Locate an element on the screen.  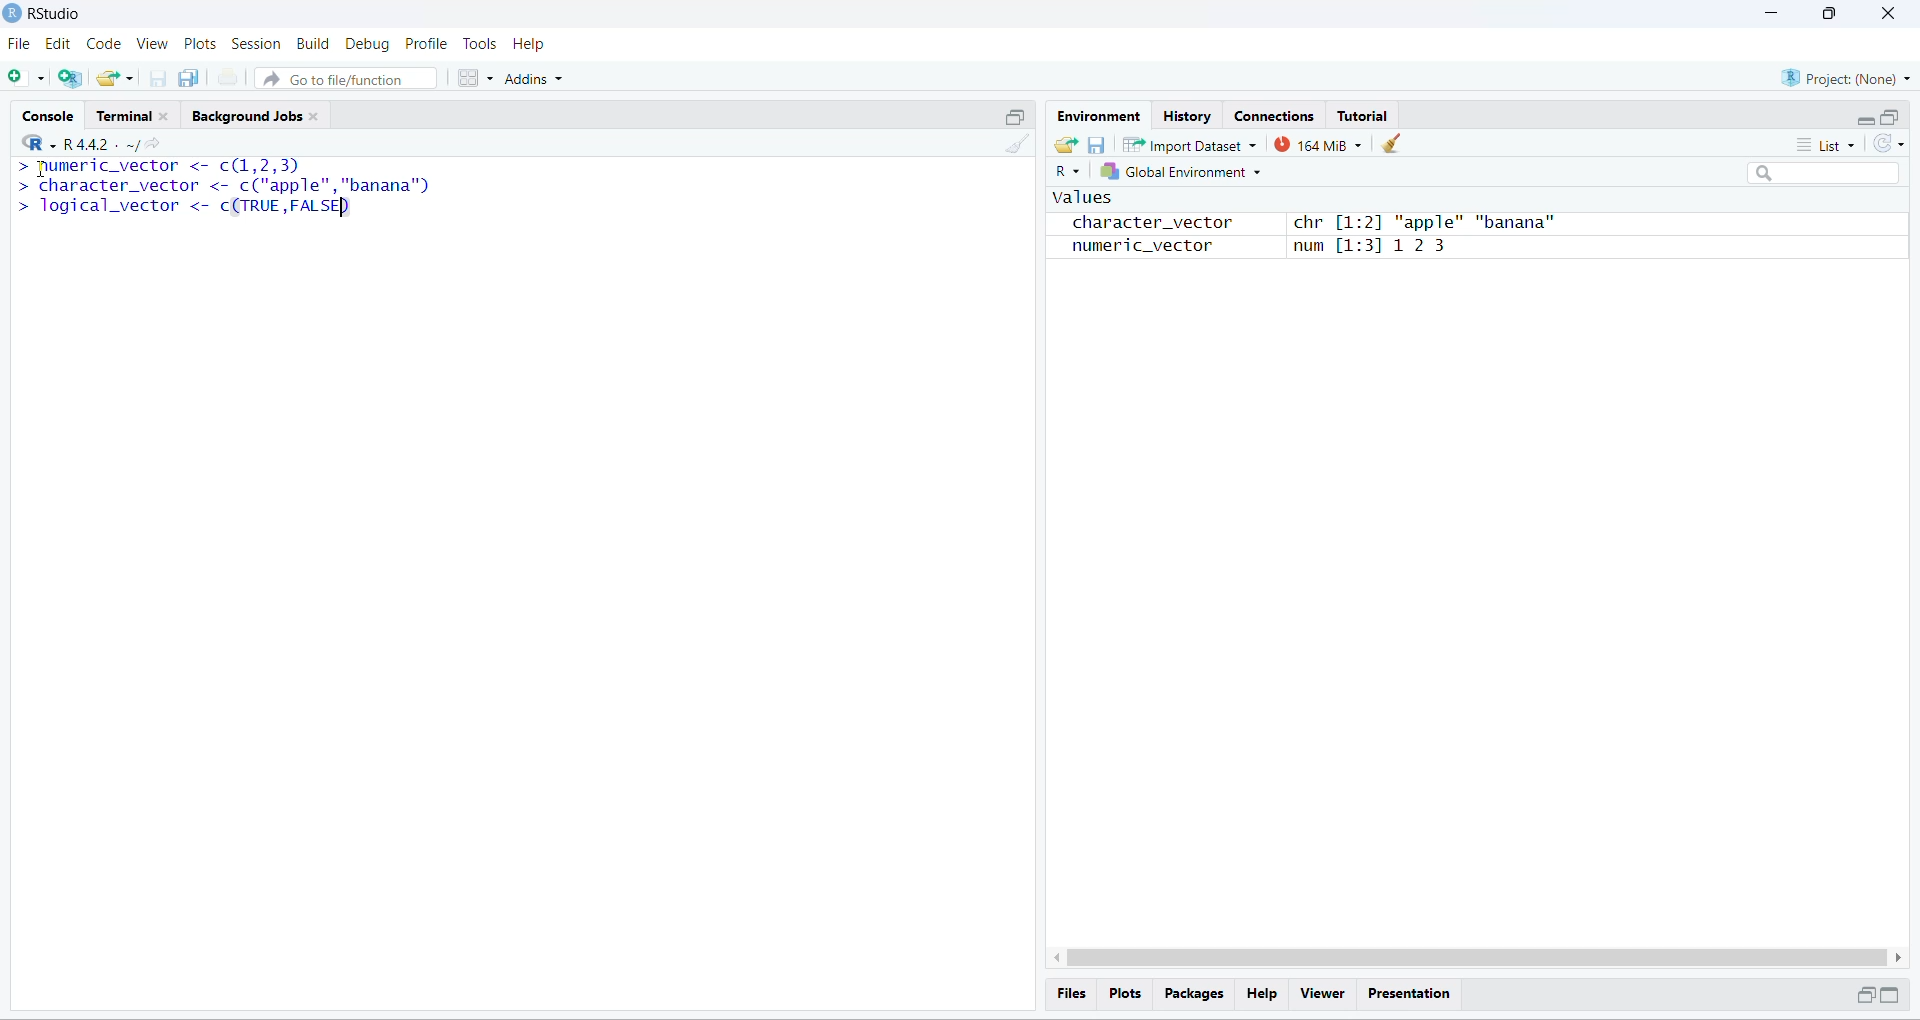
Addins is located at coordinates (534, 79).